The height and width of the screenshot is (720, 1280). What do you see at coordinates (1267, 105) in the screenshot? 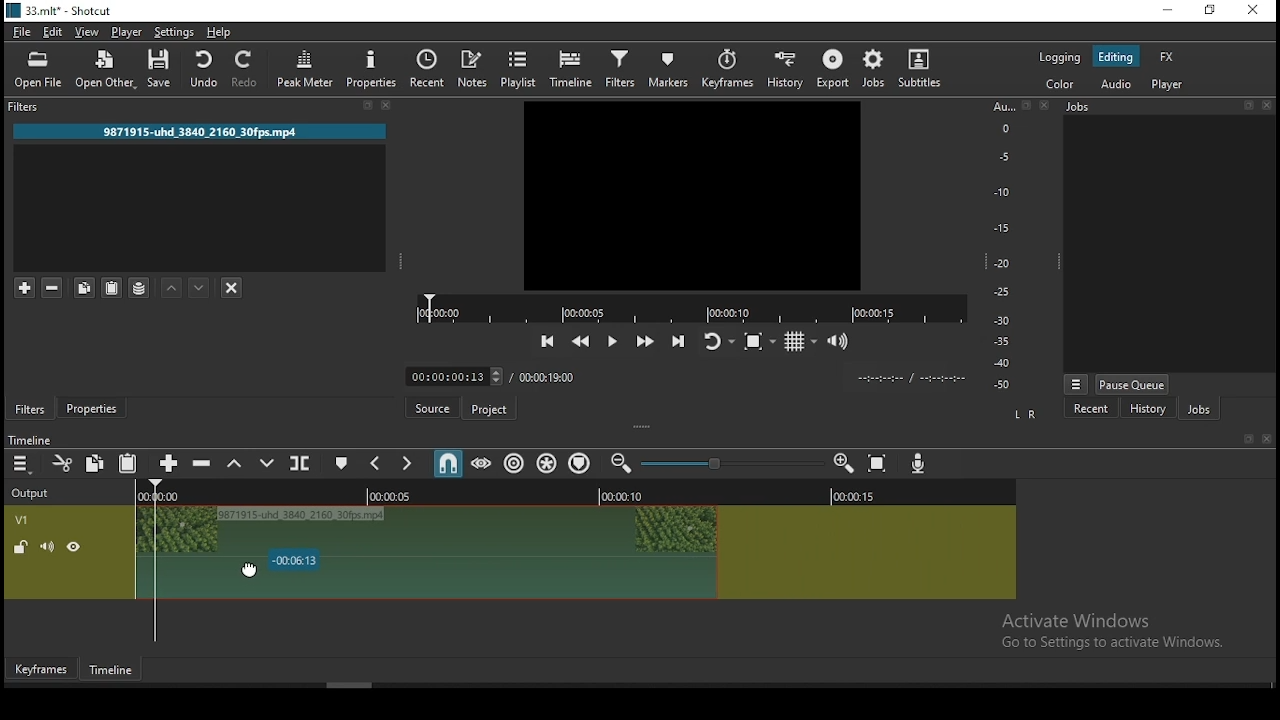
I see `close` at bounding box center [1267, 105].